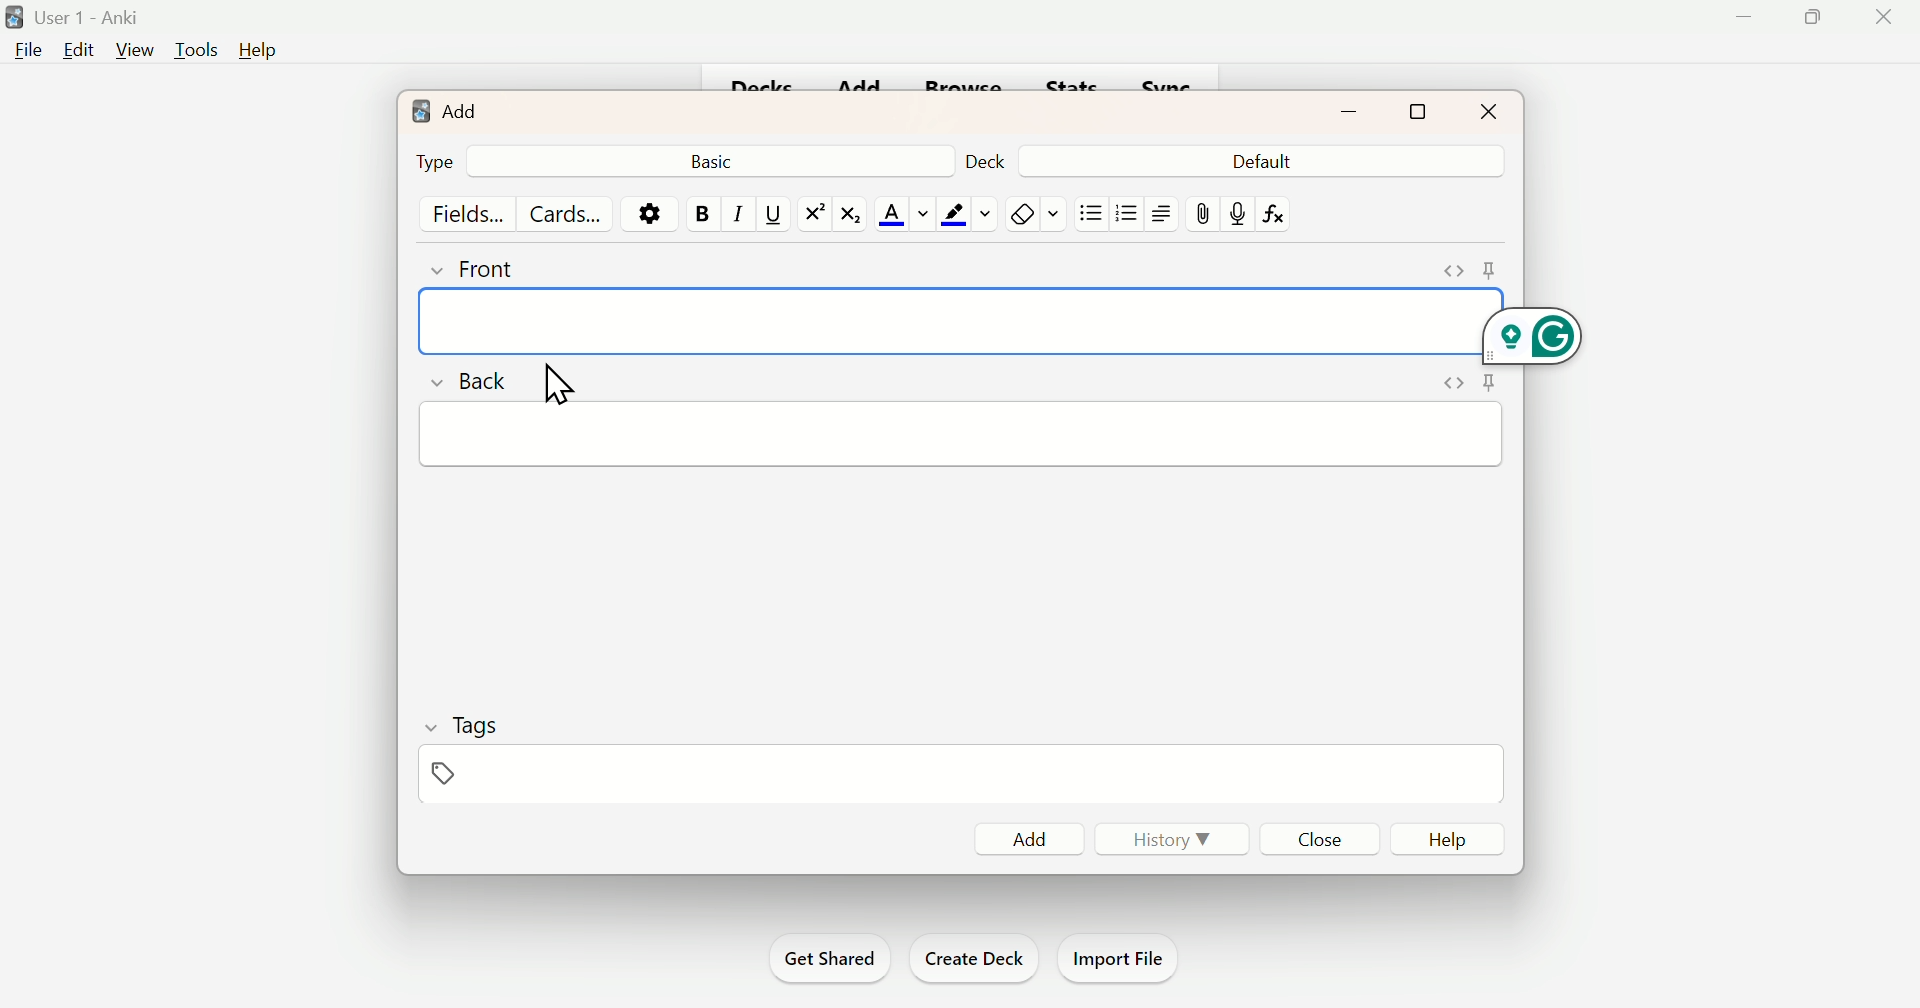 The image size is (1920, 1008). I want to click on Import File, so click(1125, 959).